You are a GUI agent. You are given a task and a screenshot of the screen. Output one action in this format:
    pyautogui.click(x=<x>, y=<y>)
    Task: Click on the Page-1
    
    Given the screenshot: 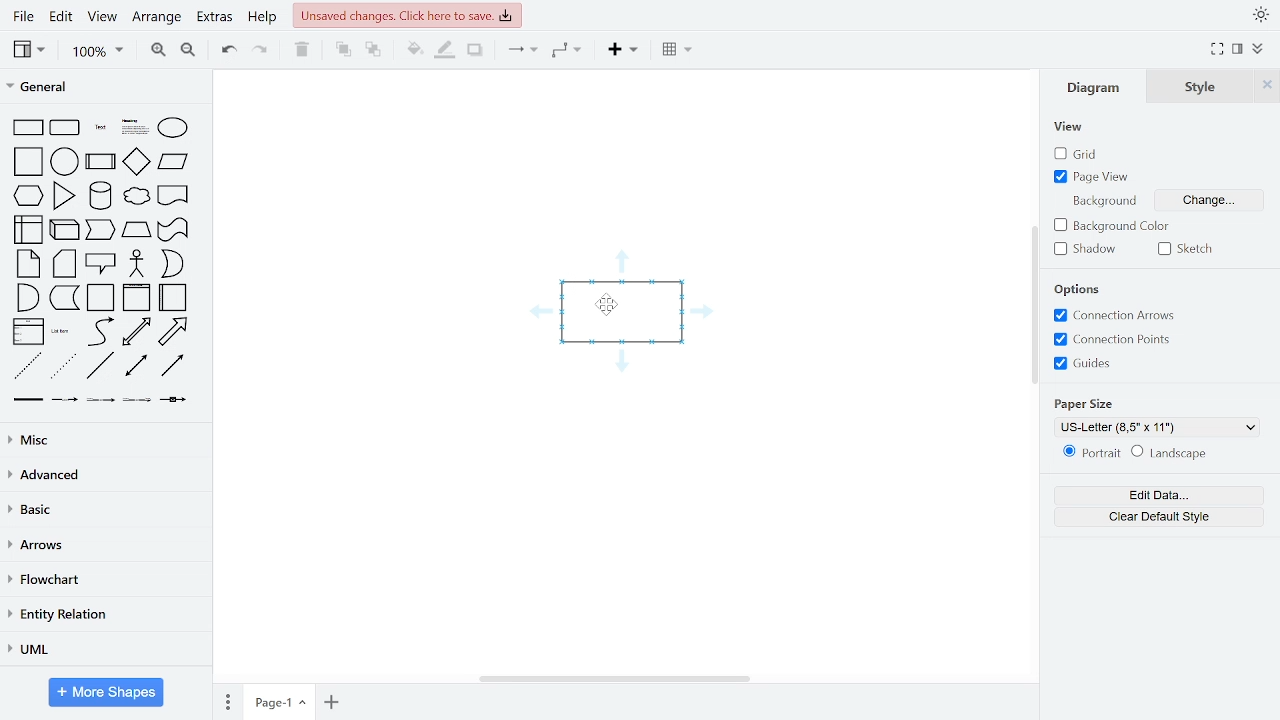 What is the action you would take?
    pyautogui.click(x=280, y=703)
    